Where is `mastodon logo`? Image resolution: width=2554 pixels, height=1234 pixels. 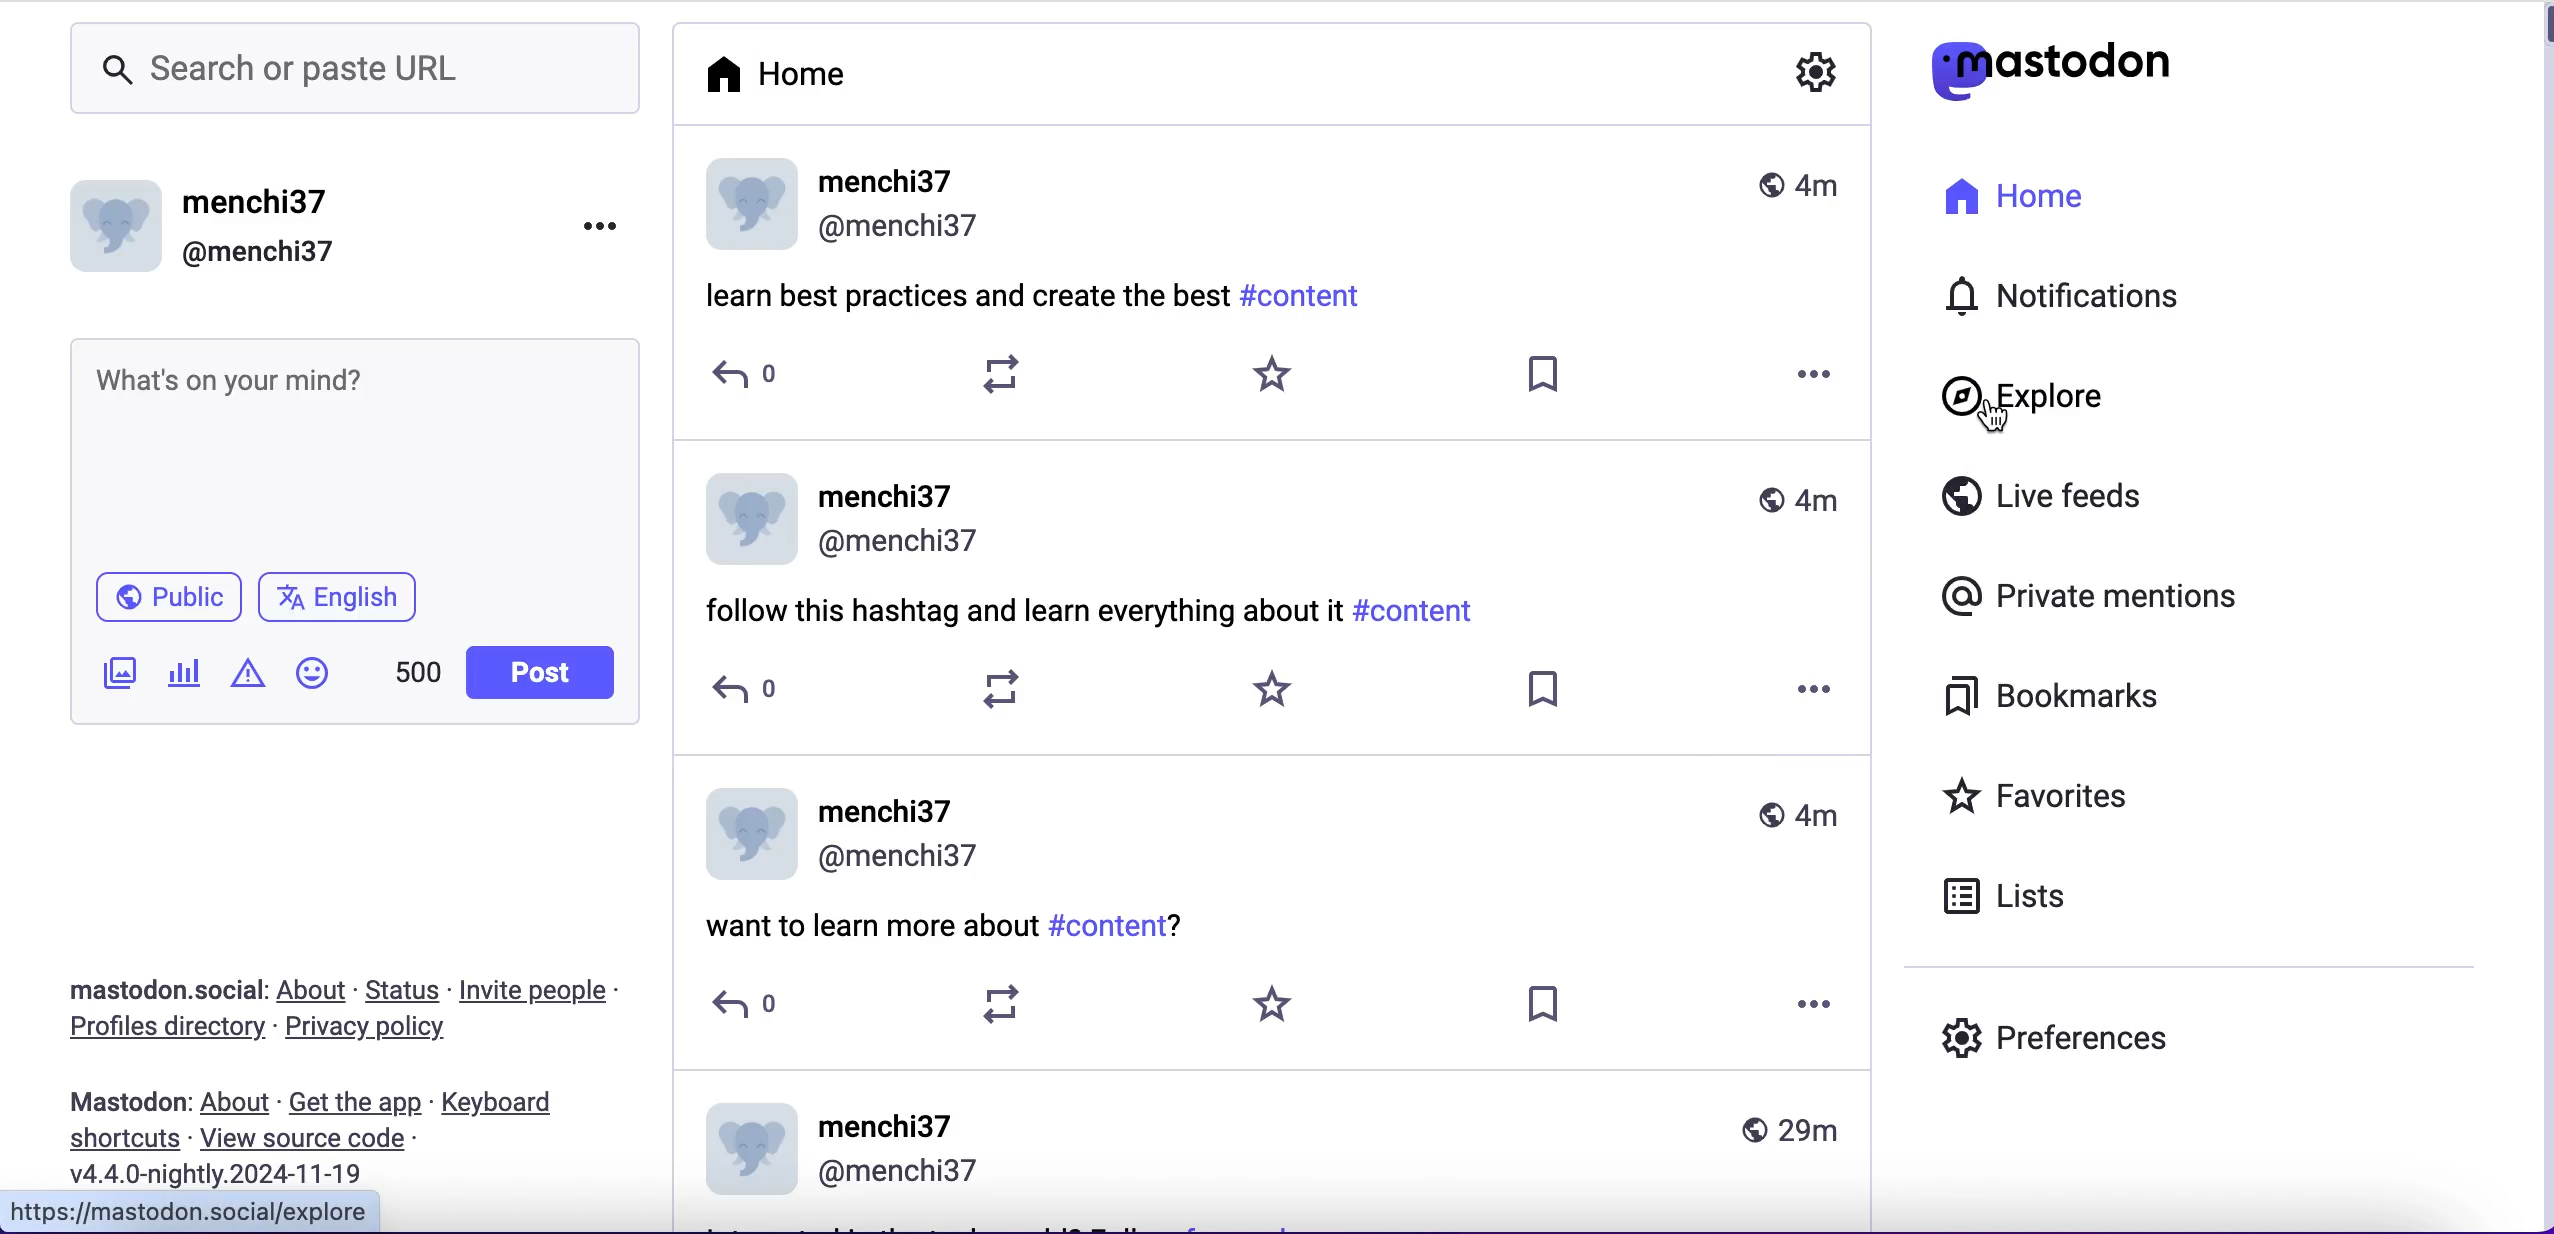
mastodon logo is located at coordinates (2046, 65).